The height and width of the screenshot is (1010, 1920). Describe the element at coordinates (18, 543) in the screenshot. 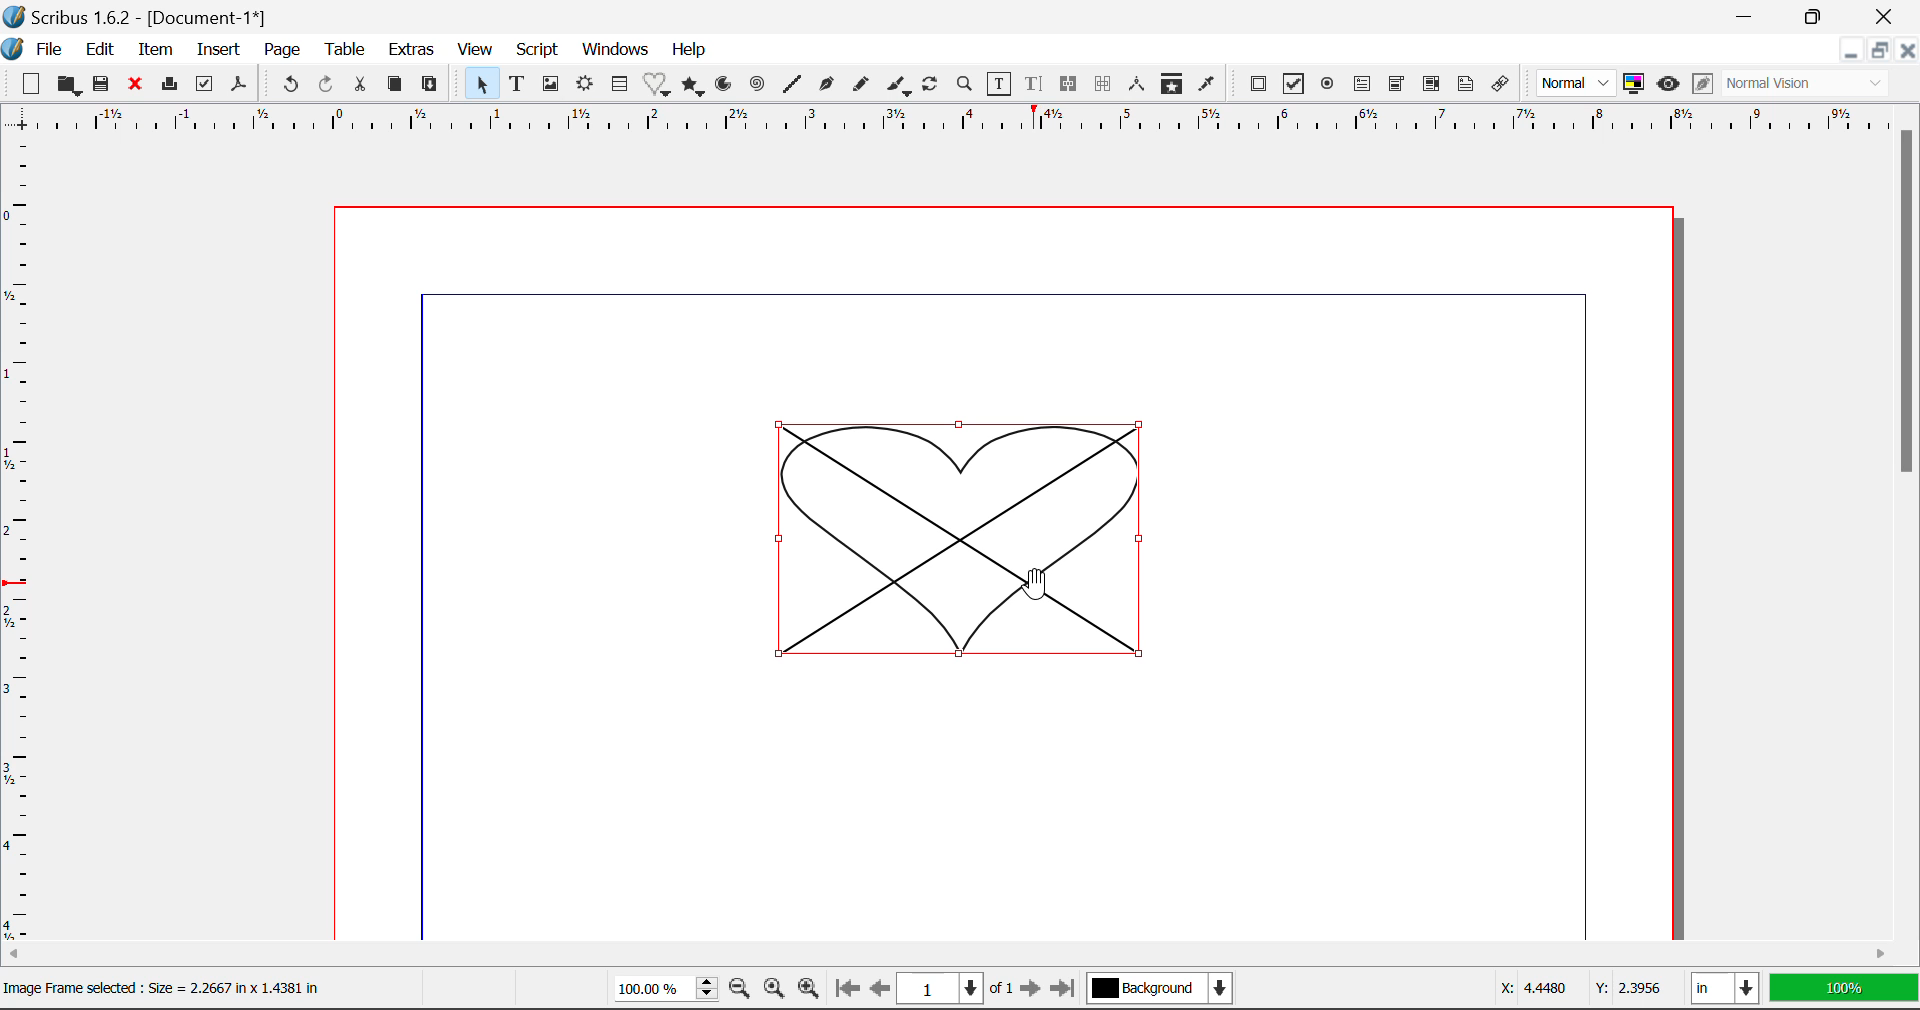

I see `Horizontal Page Margins` at that location.